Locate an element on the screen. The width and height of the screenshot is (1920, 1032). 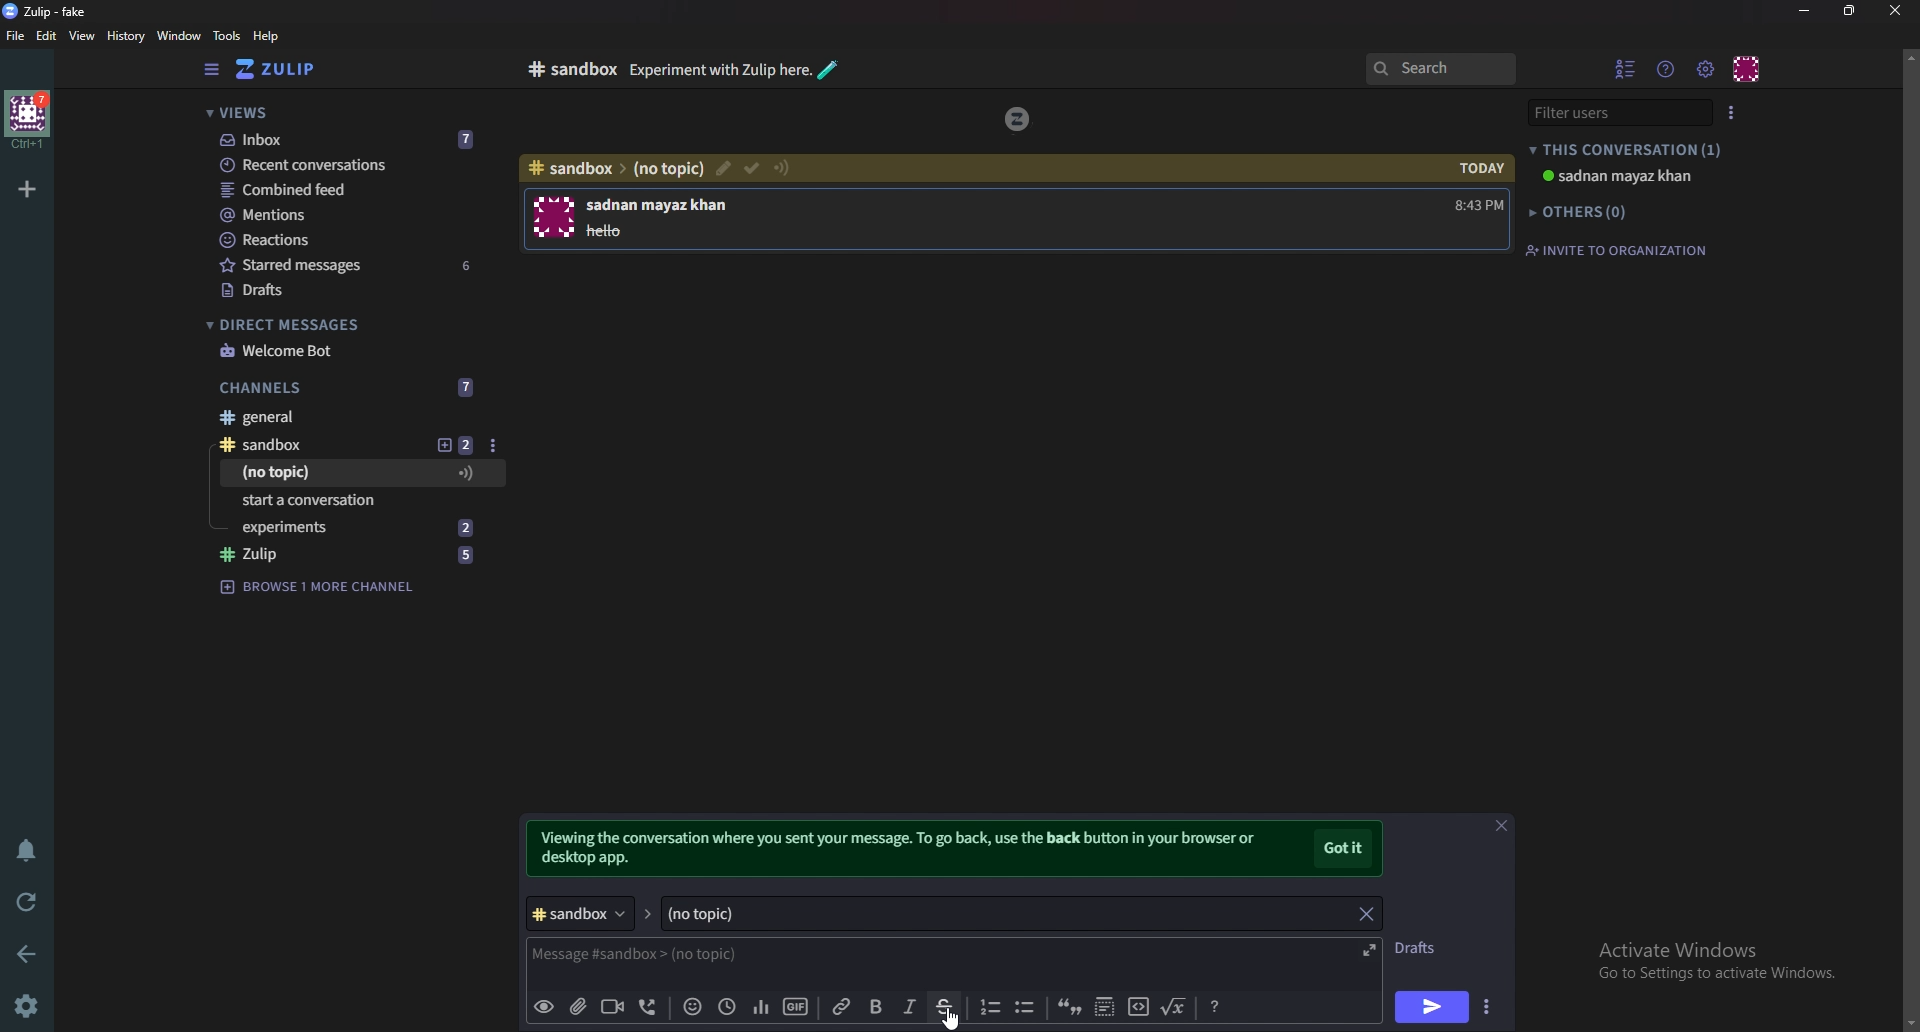
sadnan mayaz khan is located at coordinates (662, 204).